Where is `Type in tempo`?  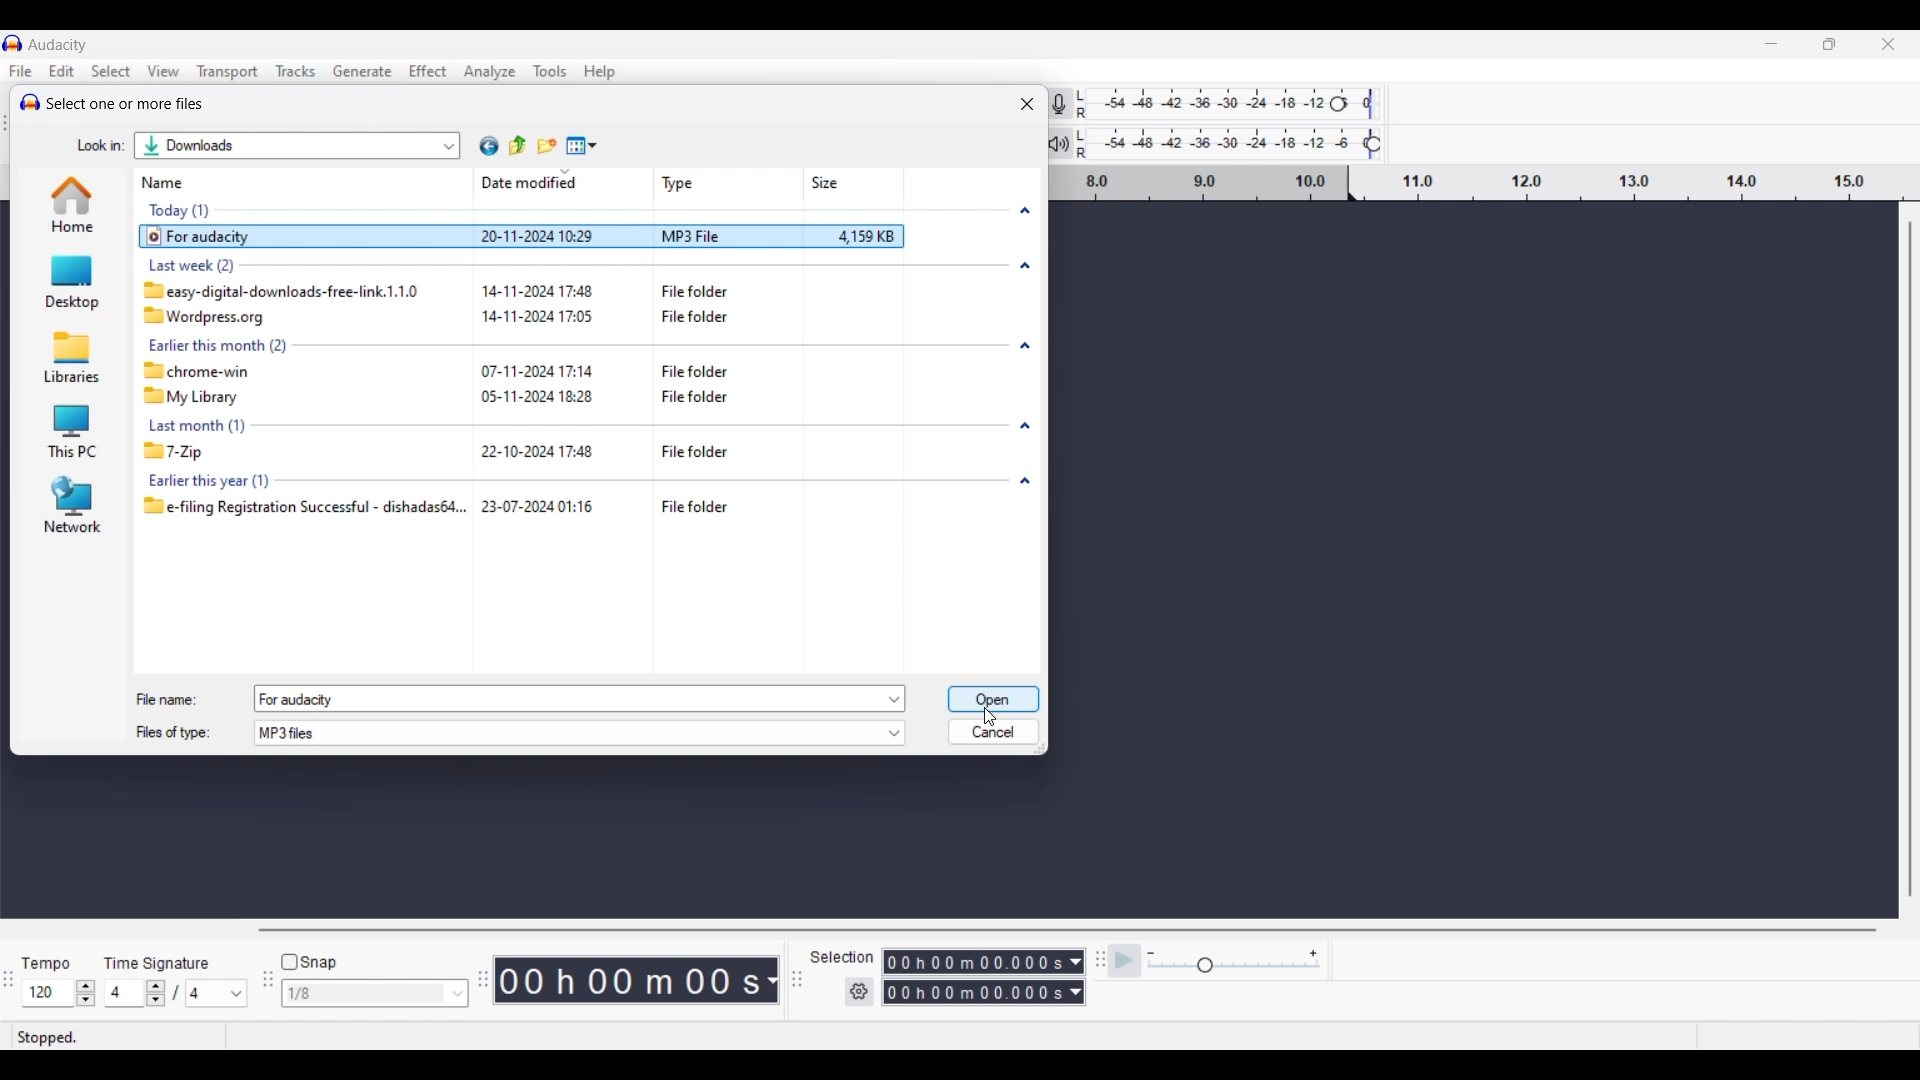
Type in tempo is located at coordinates (49, 994).